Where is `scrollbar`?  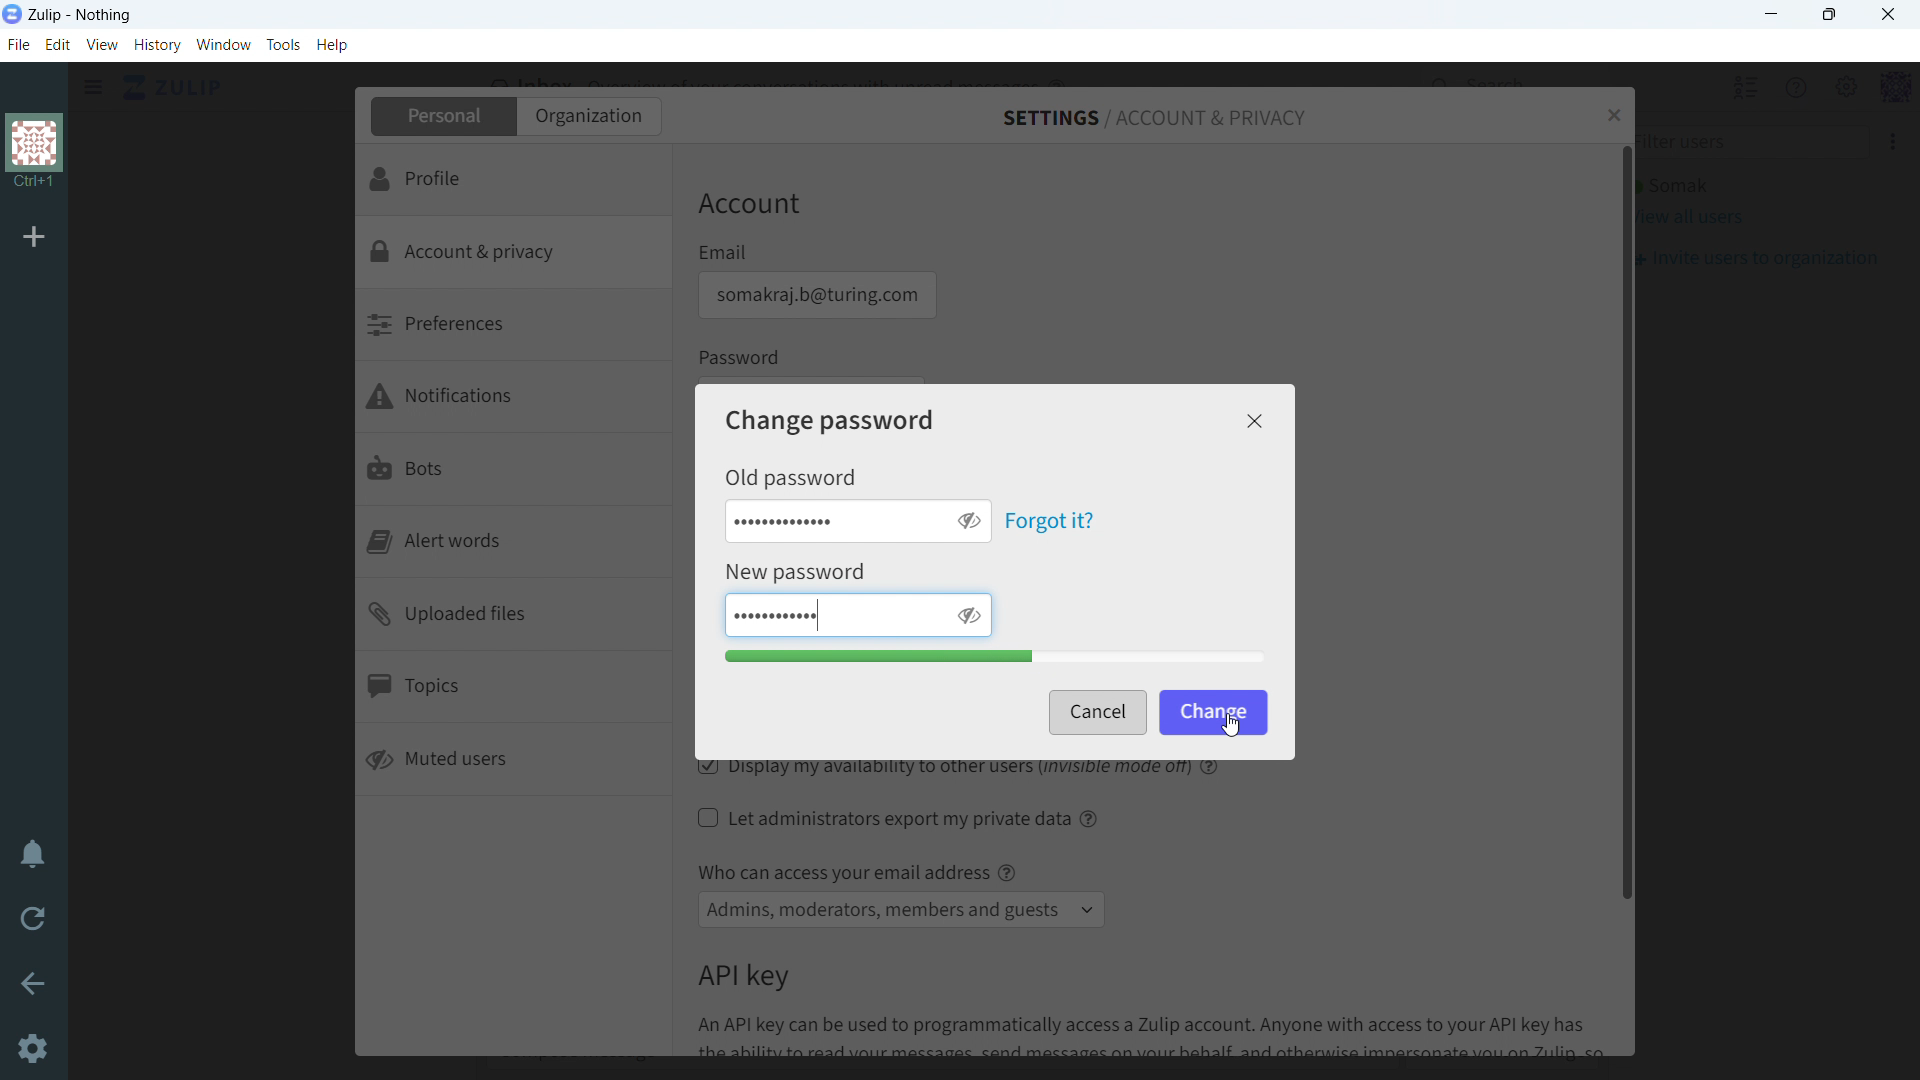 scrollbar is located at coordinates (1629, 520).